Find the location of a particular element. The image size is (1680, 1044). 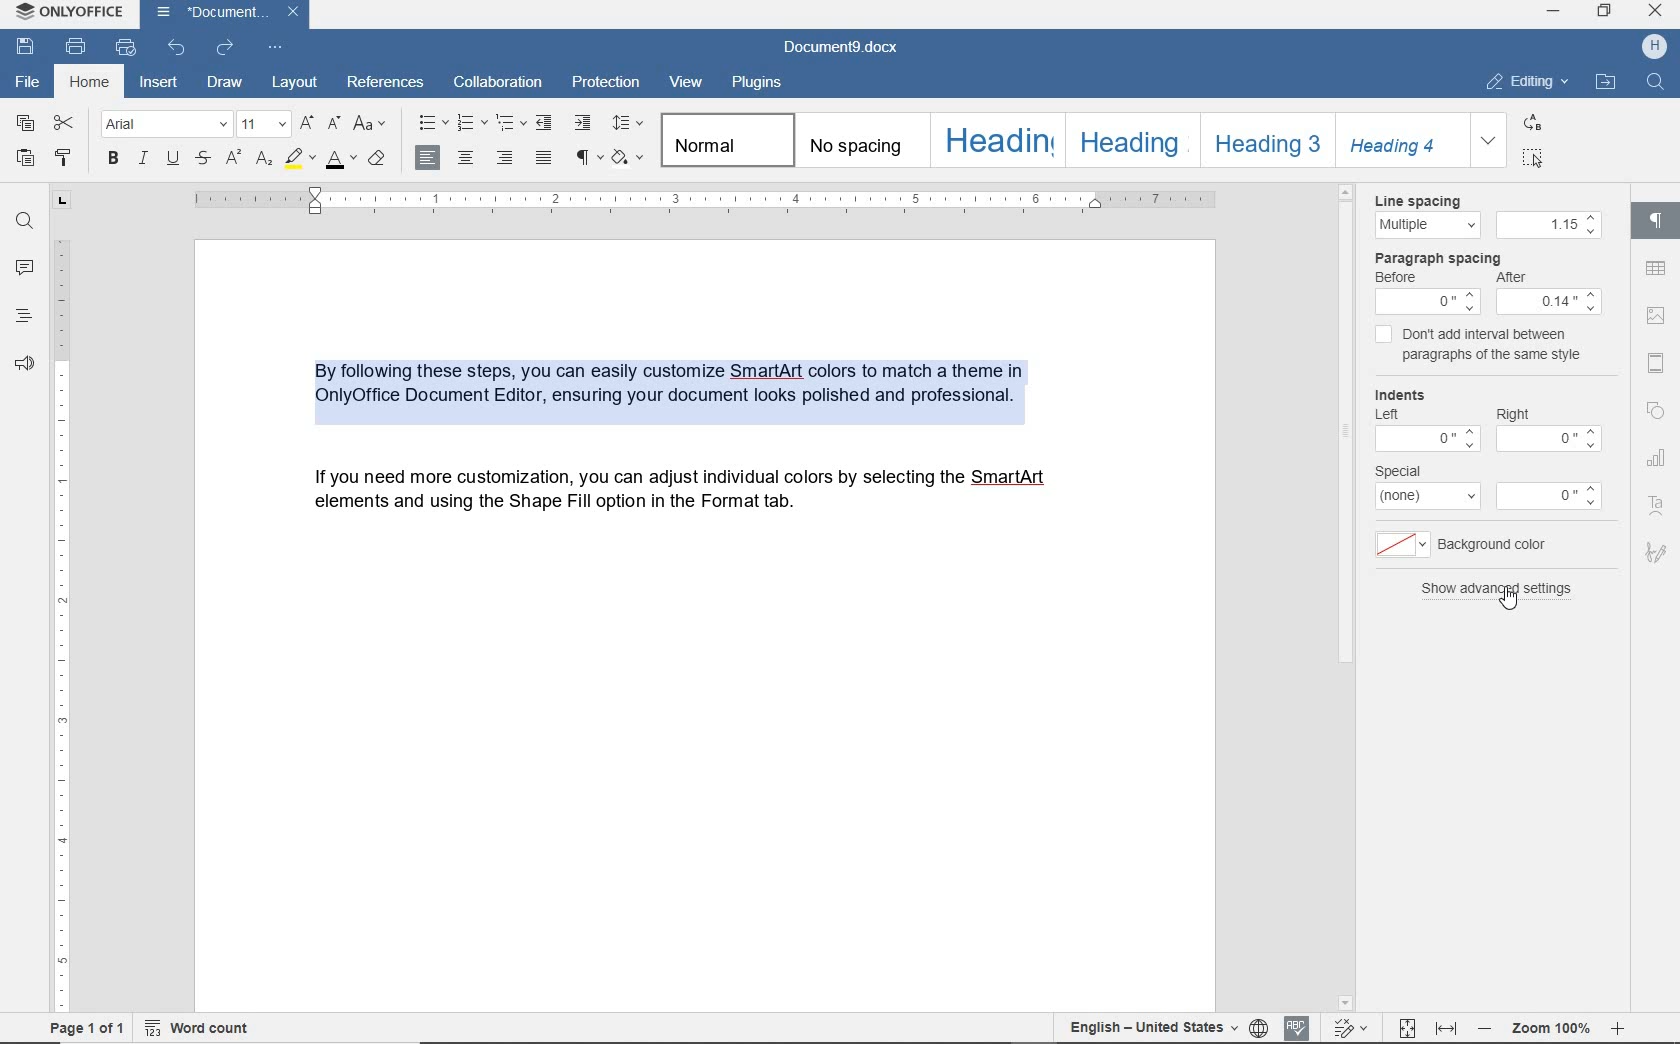

draw is located at coordinates (225, 83).